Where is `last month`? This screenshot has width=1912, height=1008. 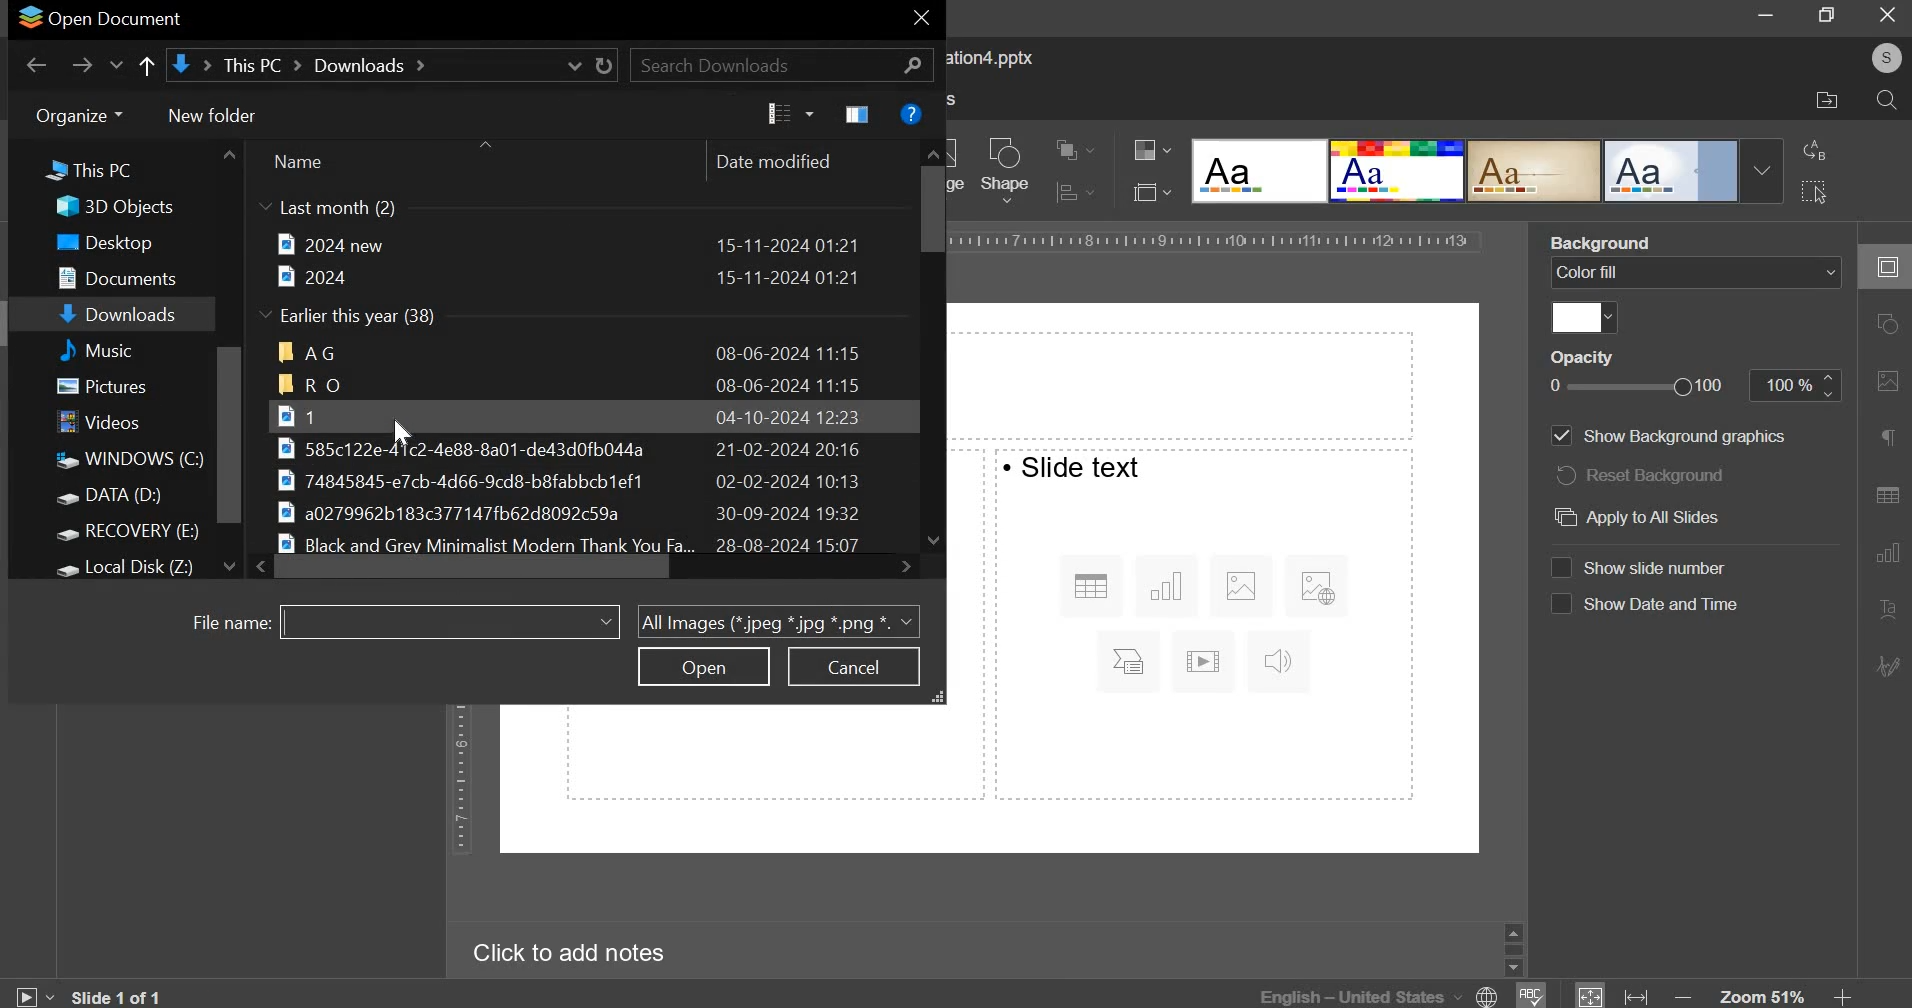 last month is located at coordinates (328, 209).